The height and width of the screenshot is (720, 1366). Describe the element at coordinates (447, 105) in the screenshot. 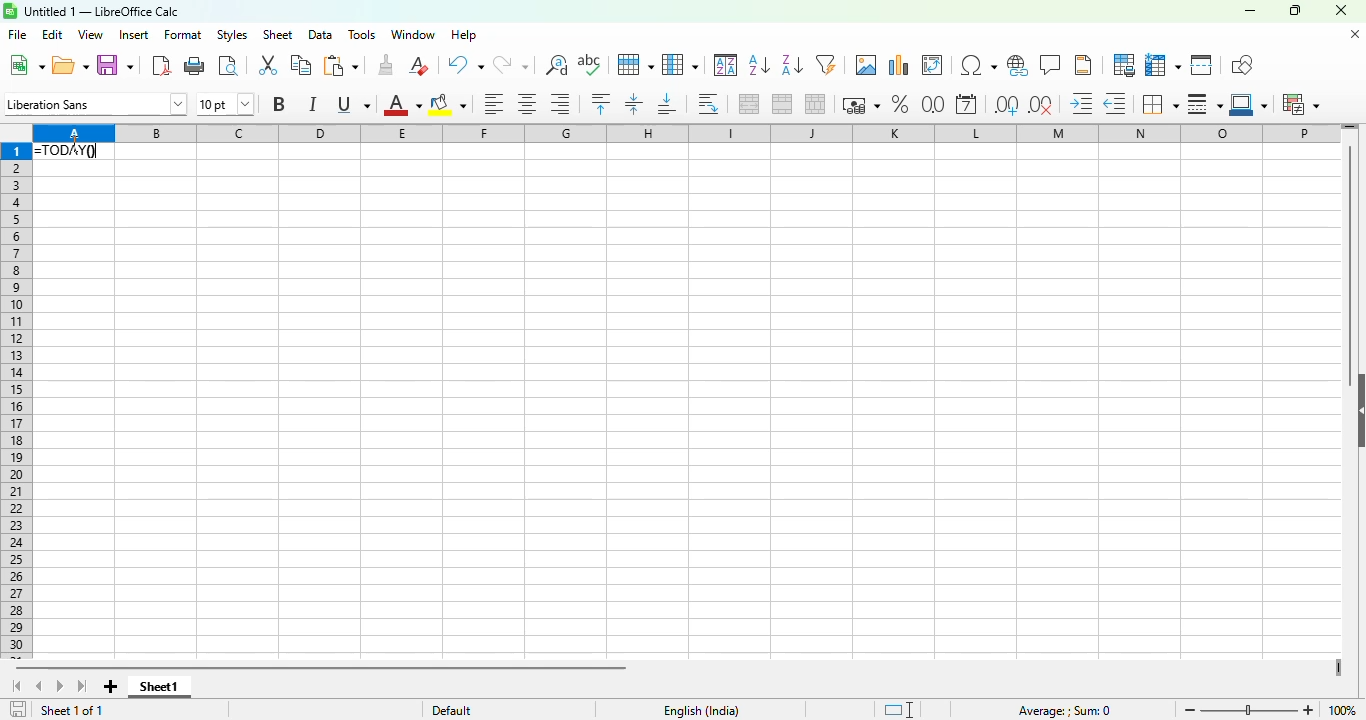

I see `background color` at that location.